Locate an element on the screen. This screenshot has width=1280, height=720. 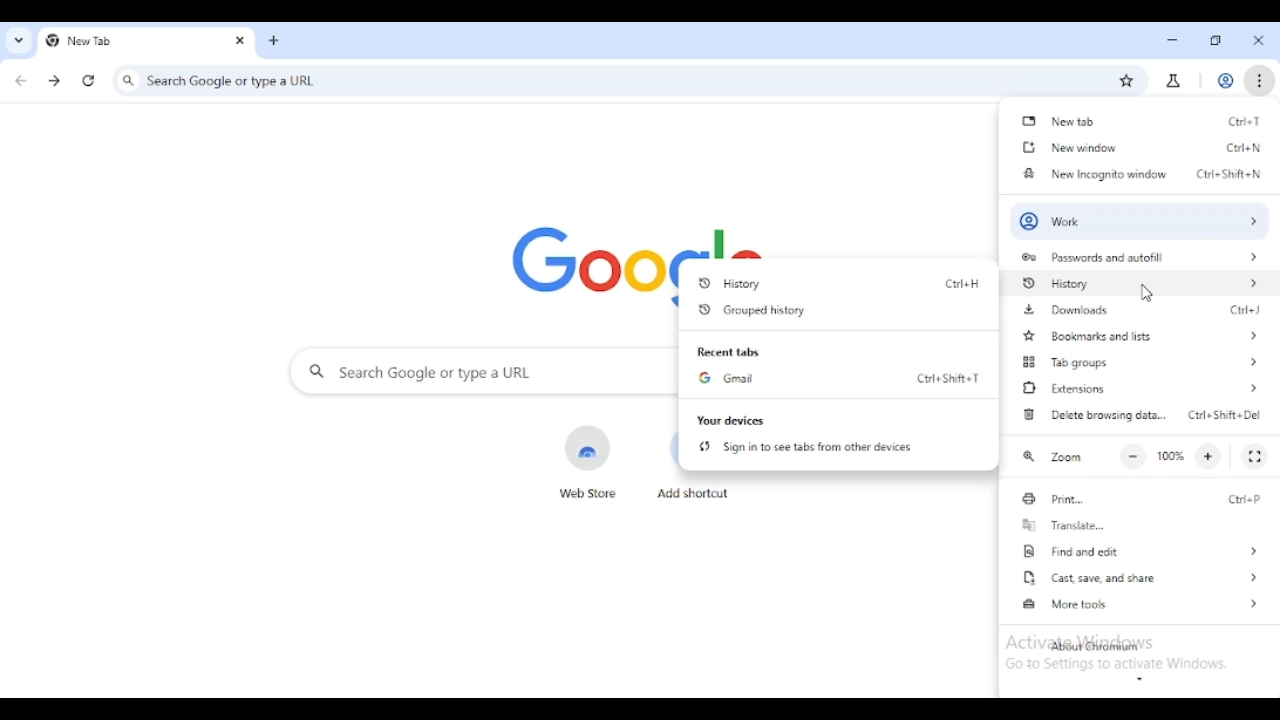
close tab is located at coordinates (240, 41).